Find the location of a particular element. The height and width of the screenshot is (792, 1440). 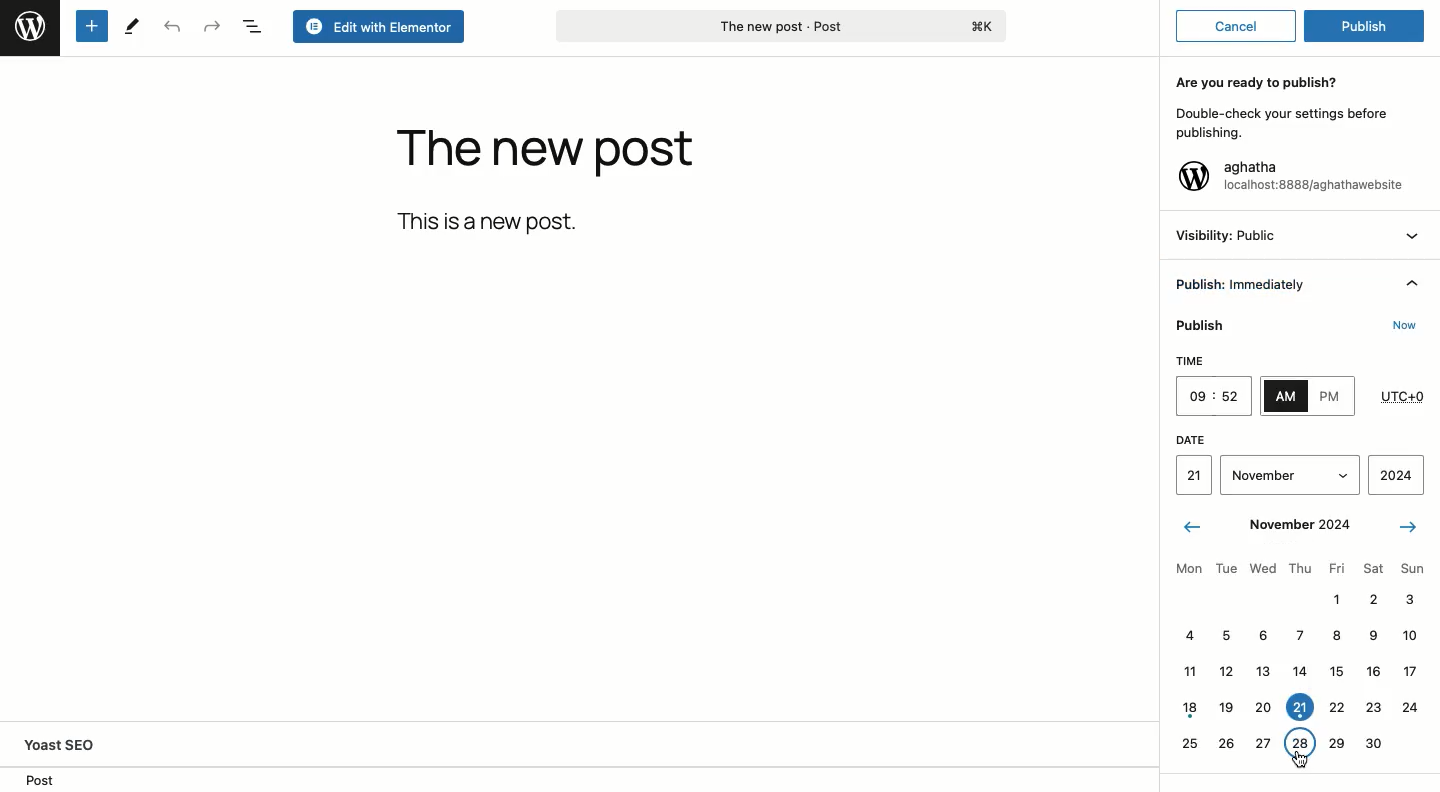

Cancel is located at coordinates (1236, 26).